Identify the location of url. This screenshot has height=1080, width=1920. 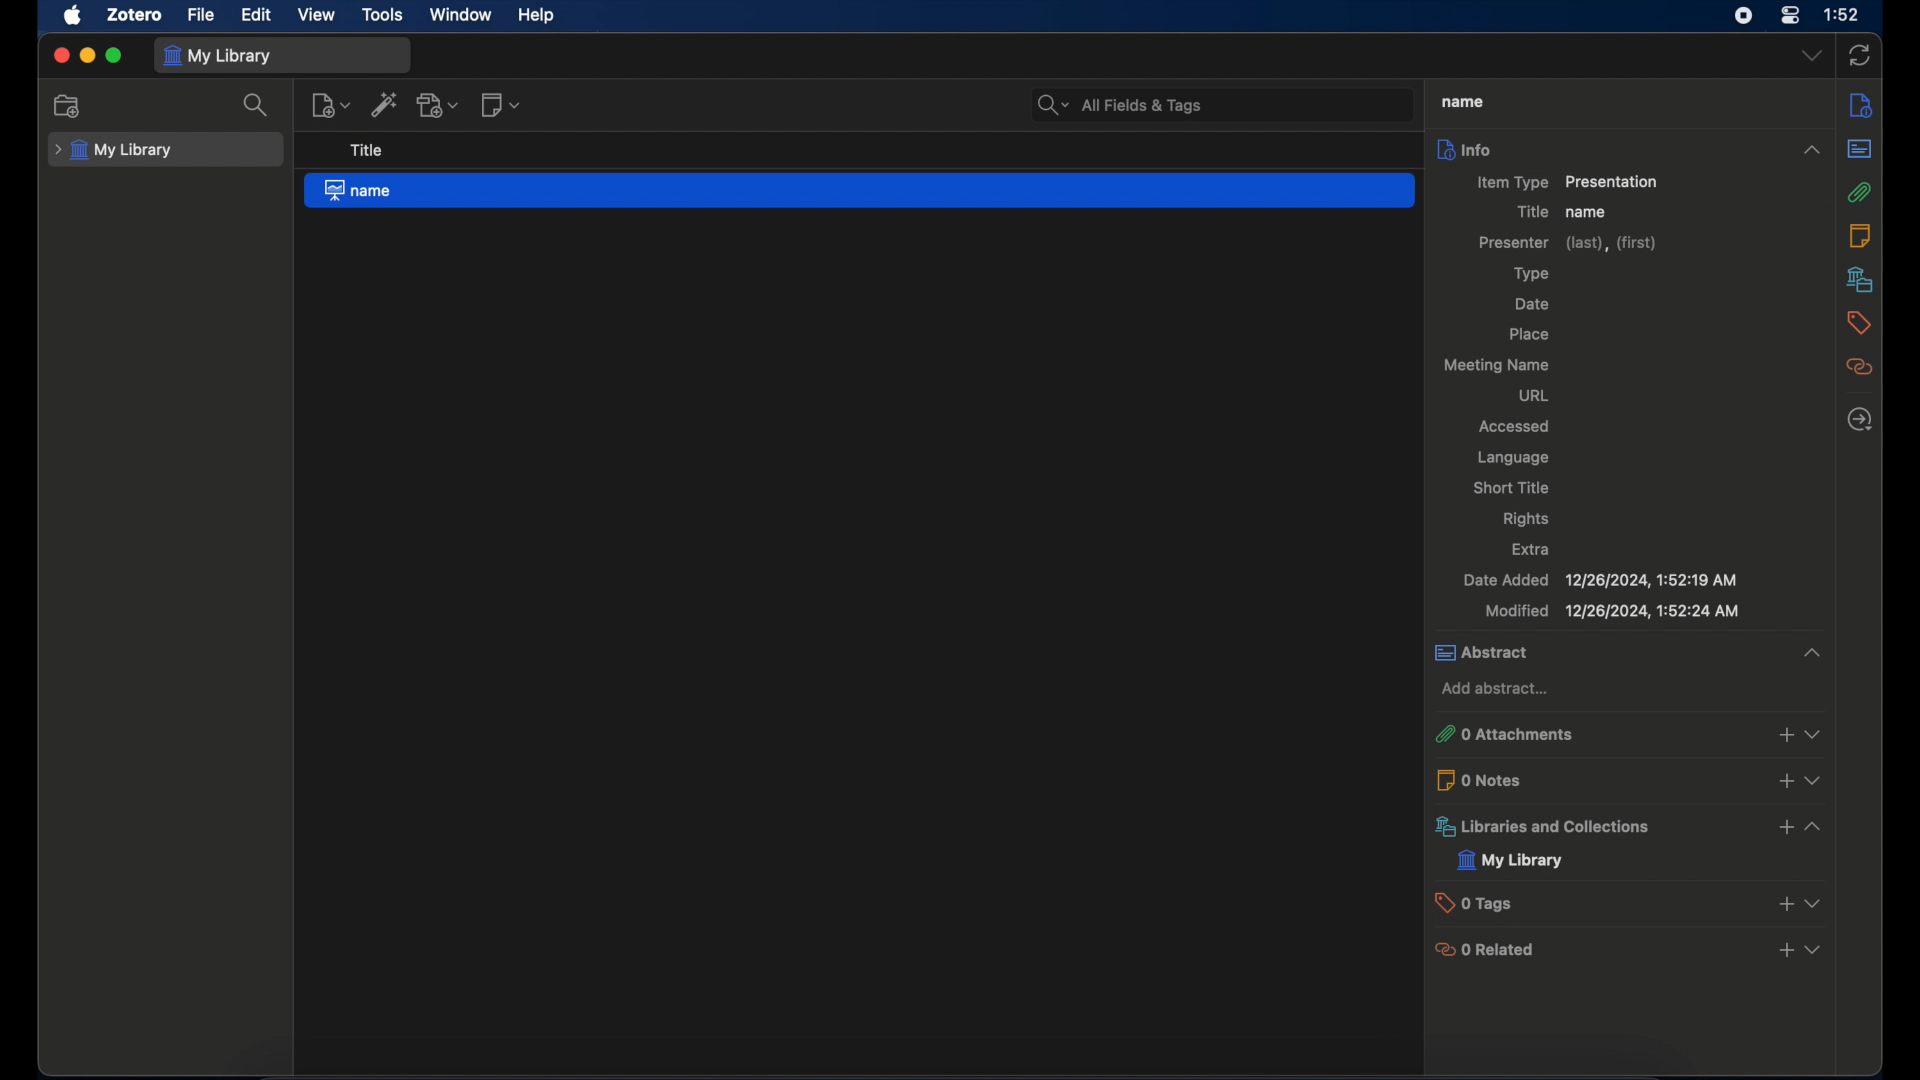
(1531, 396).